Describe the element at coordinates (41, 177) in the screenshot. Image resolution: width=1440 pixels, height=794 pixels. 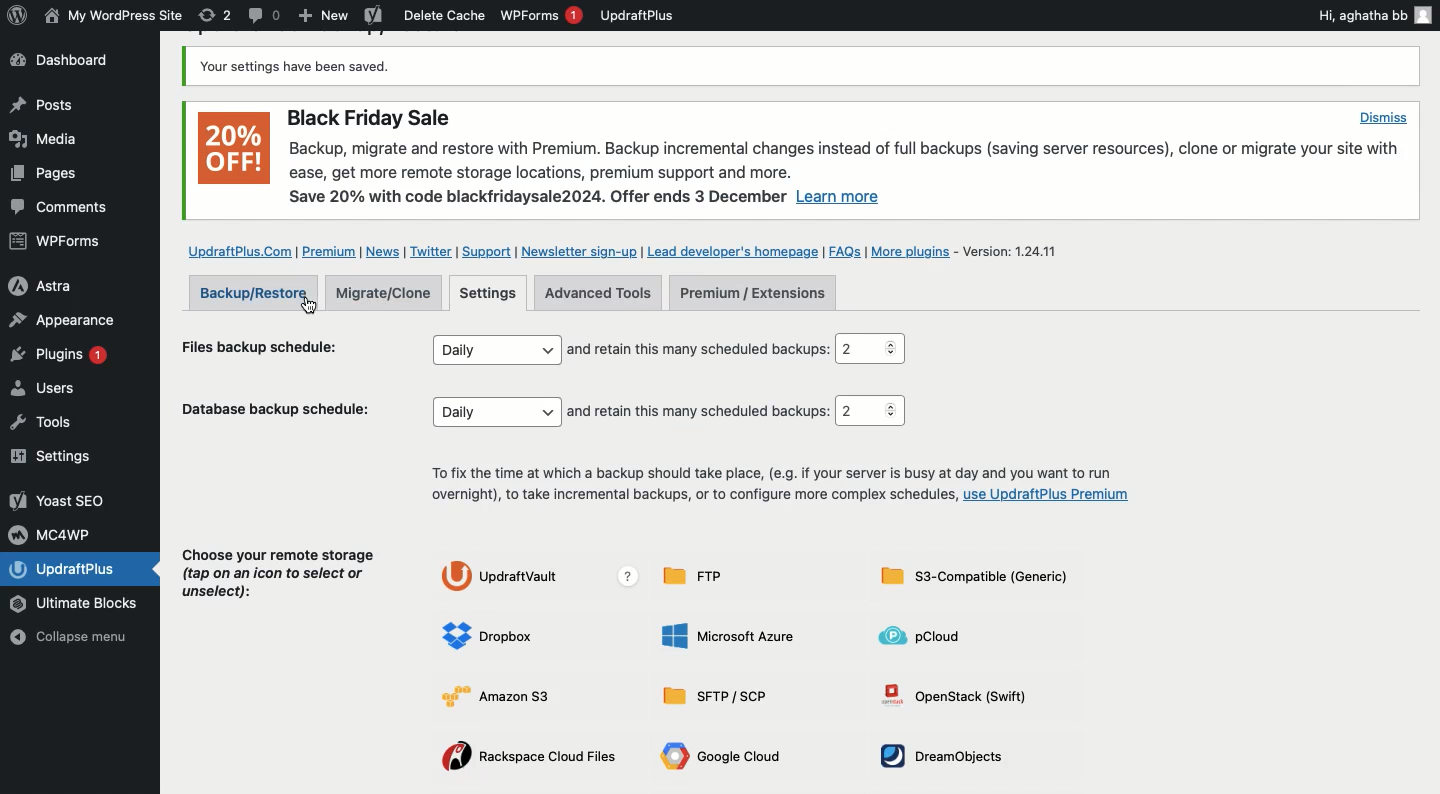
I see `Posts` at that location.